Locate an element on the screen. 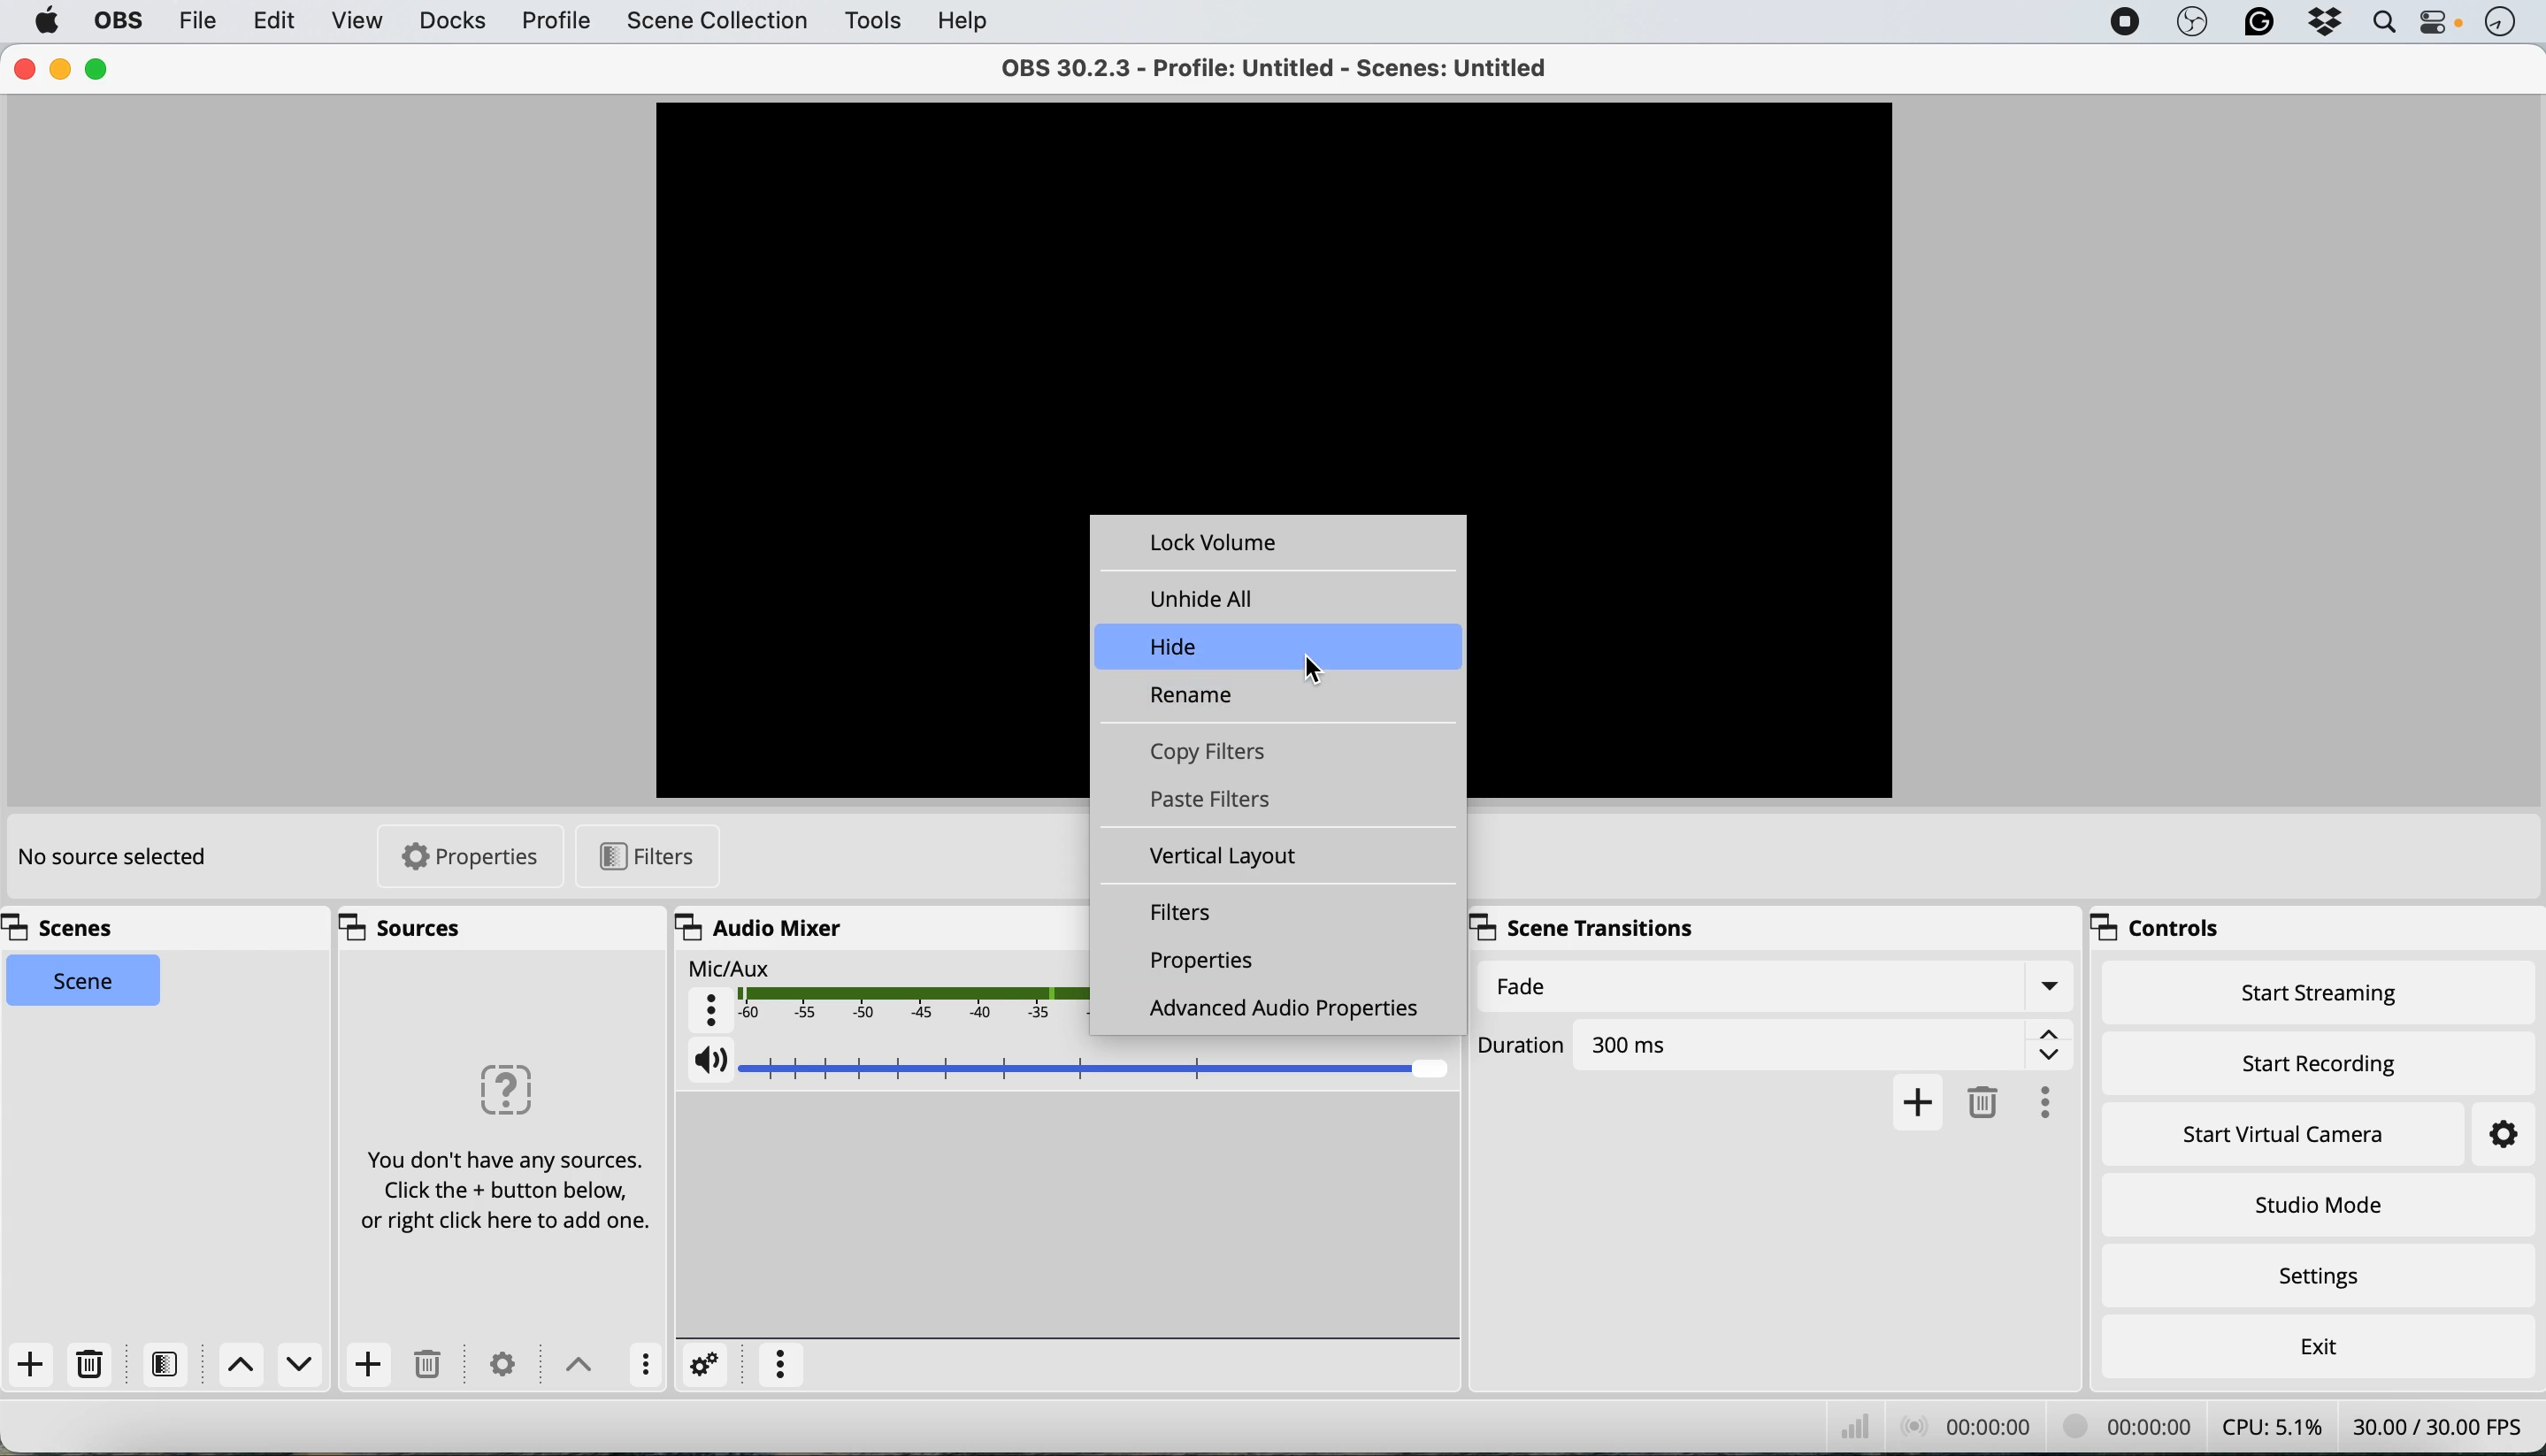 The height and width of the screenshot is (1456, 2546). docks is located at coordinates (447, 24).